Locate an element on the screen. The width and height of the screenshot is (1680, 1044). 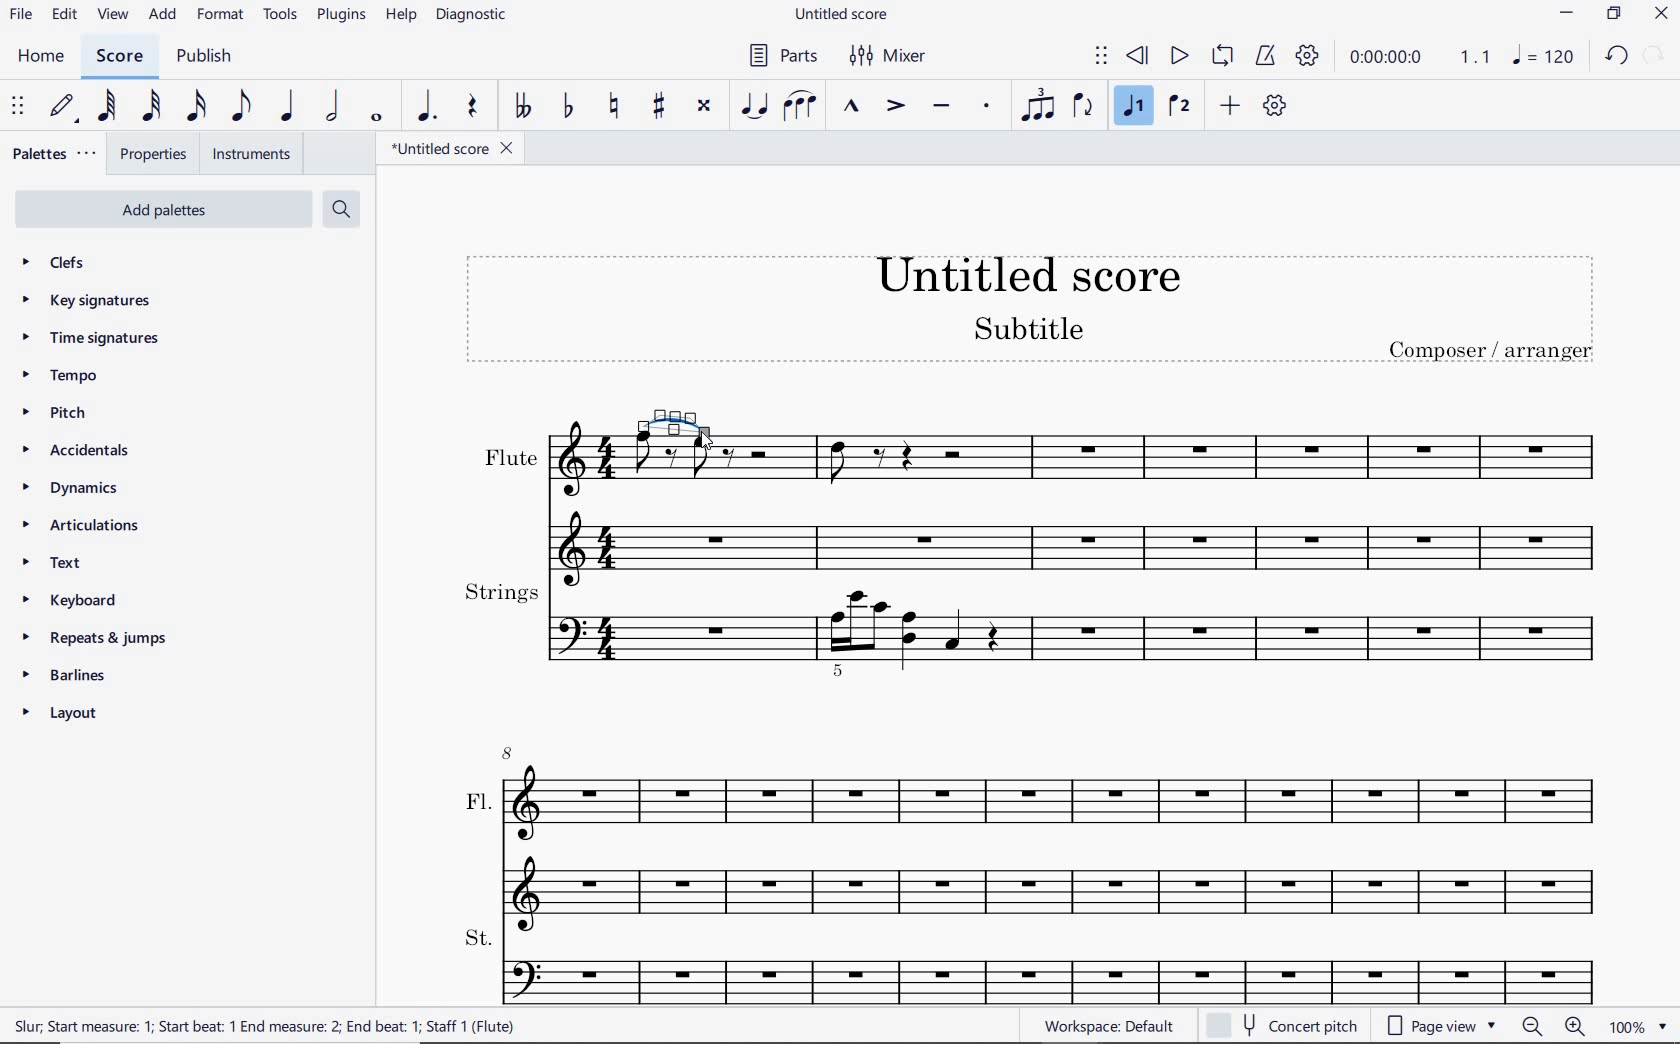
tempo is located at coordinates (63, 377).